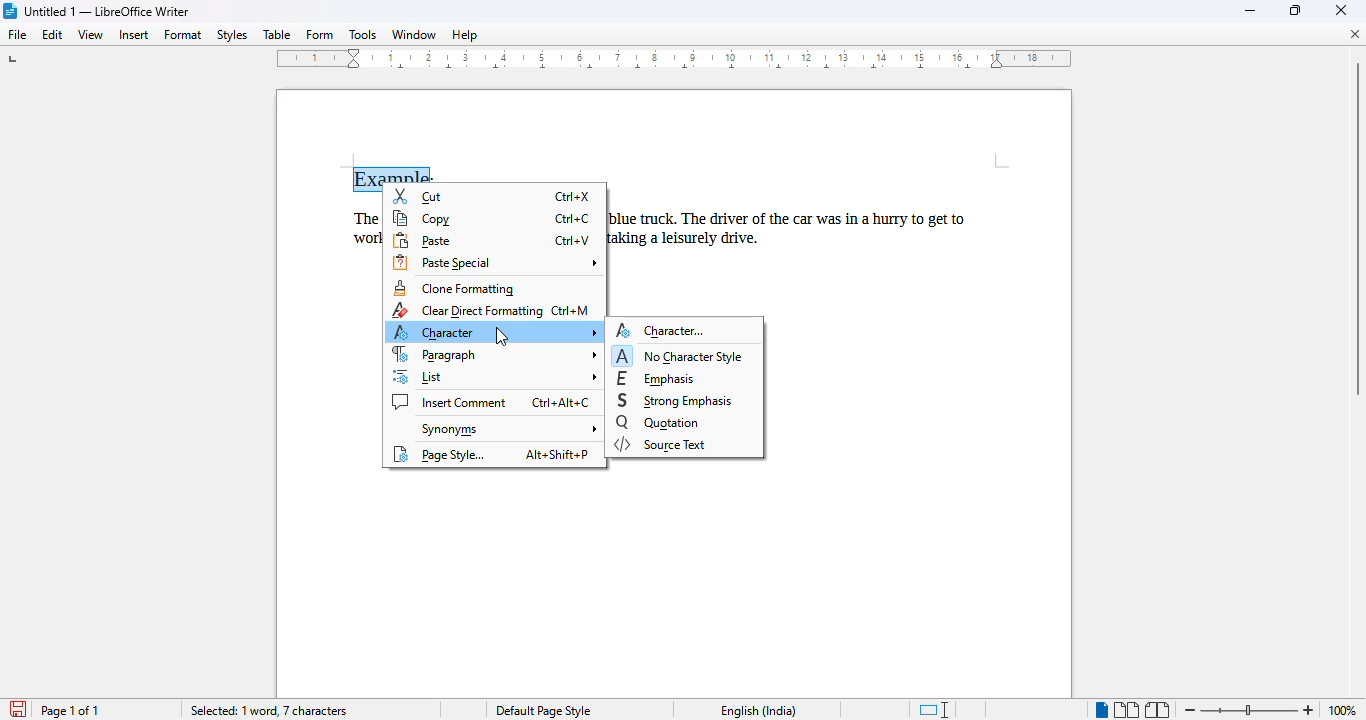  Describe the element at coordinates (91, 35) in the screenshot. I see `view` at that location.